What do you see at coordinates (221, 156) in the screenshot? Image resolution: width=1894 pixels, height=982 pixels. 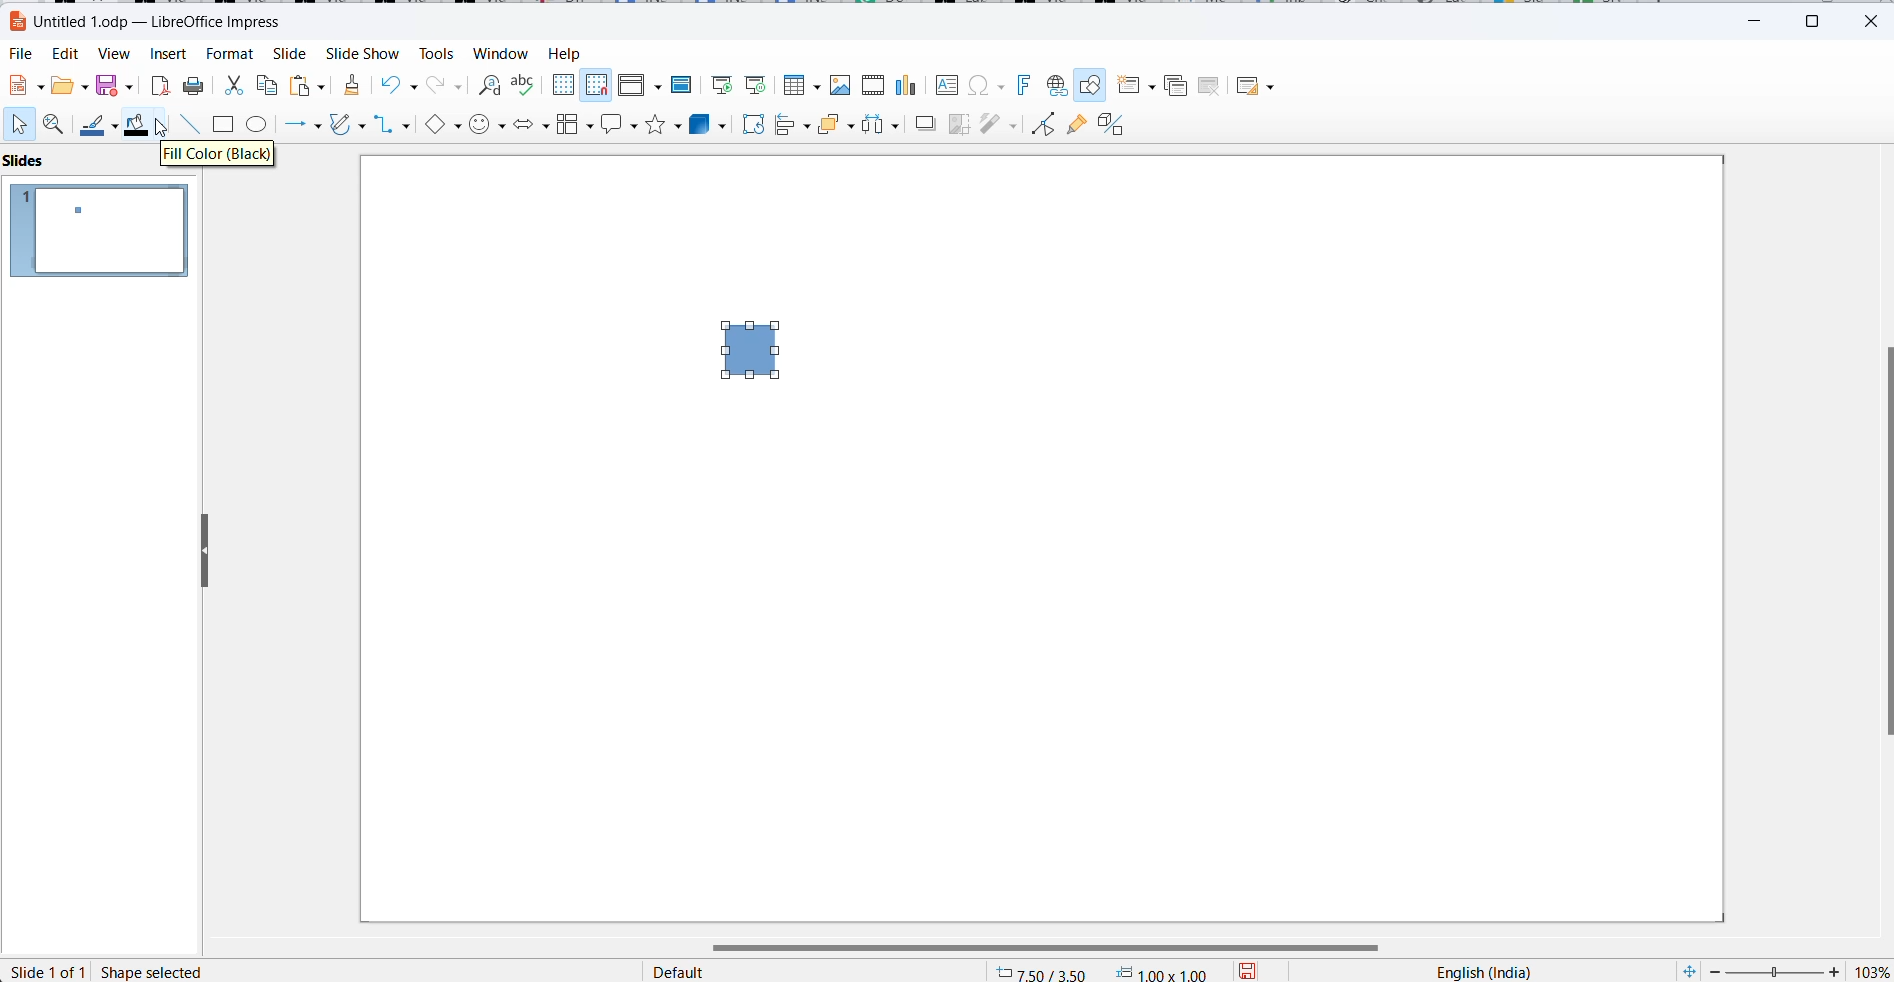 I see `hover text` at bounding box center [221, 156].